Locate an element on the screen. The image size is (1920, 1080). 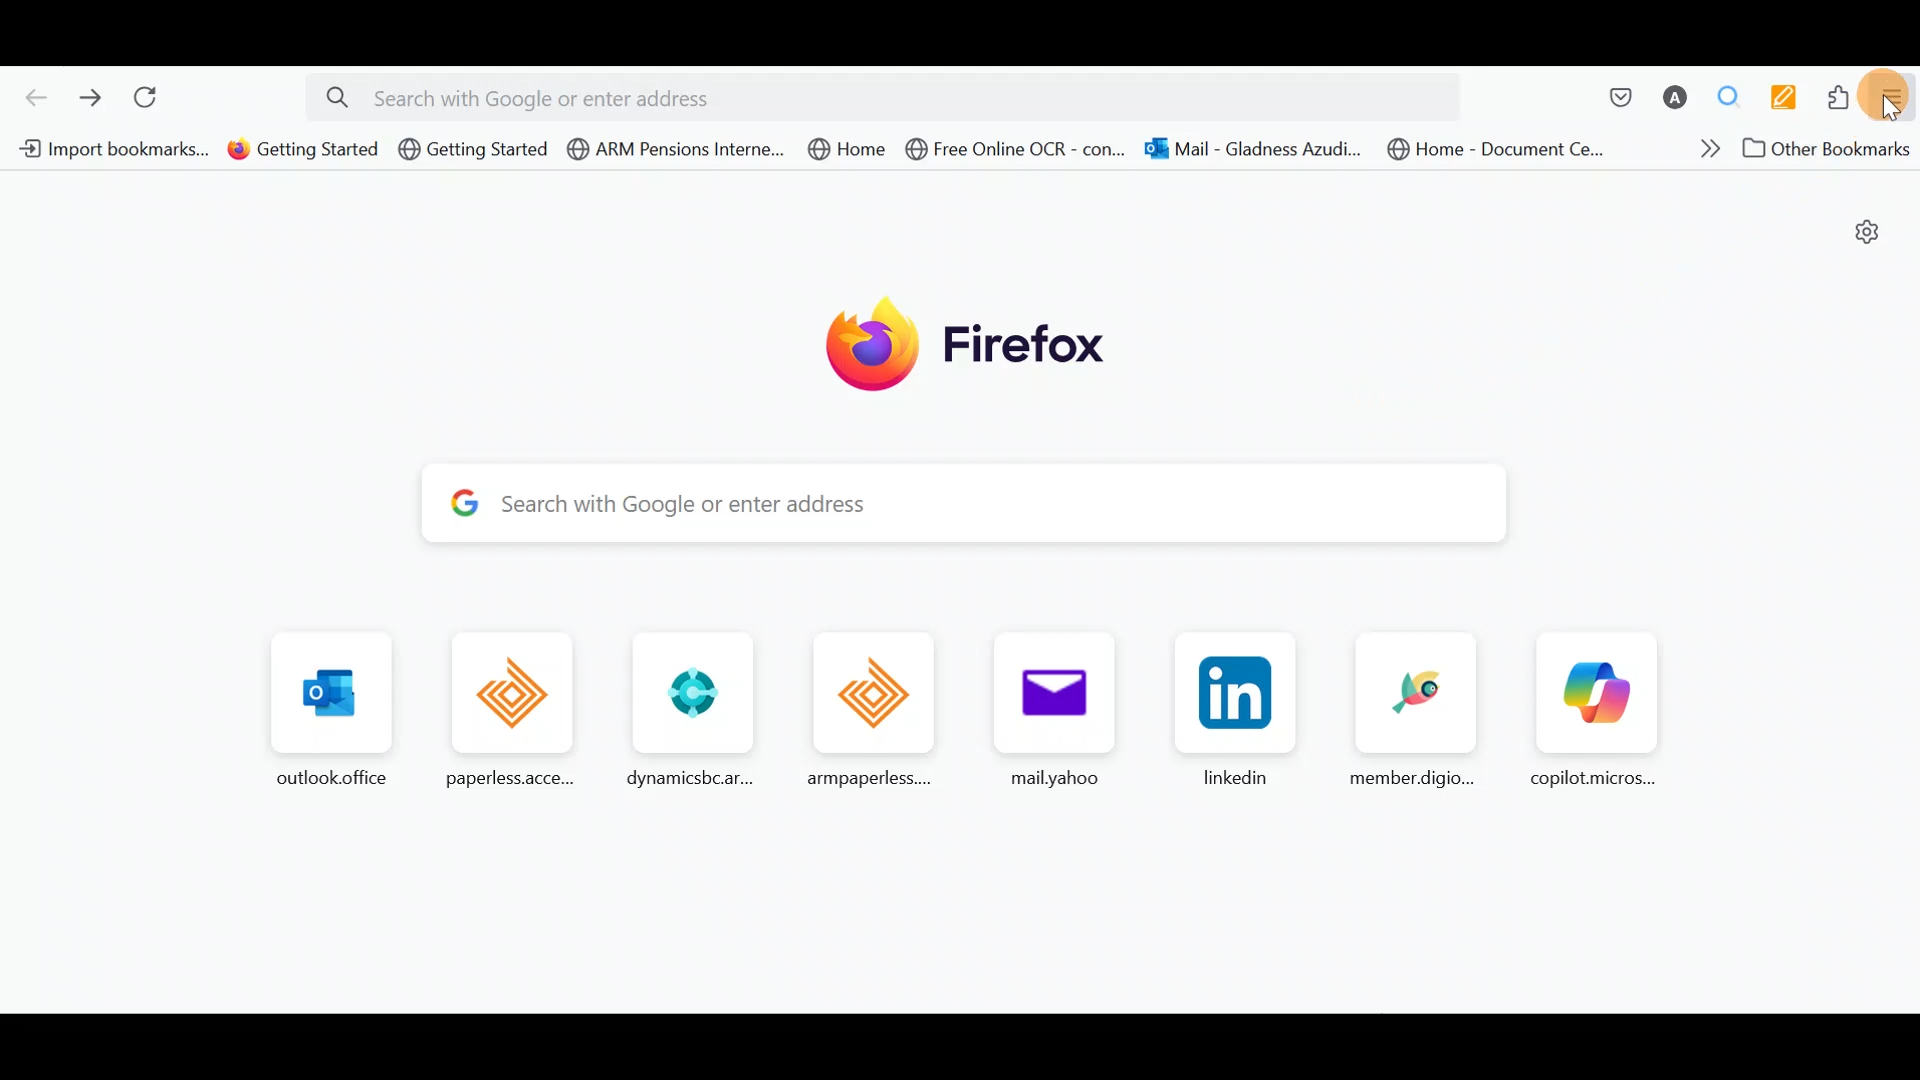
Save to pocket is located at coordinates (1612, 96).